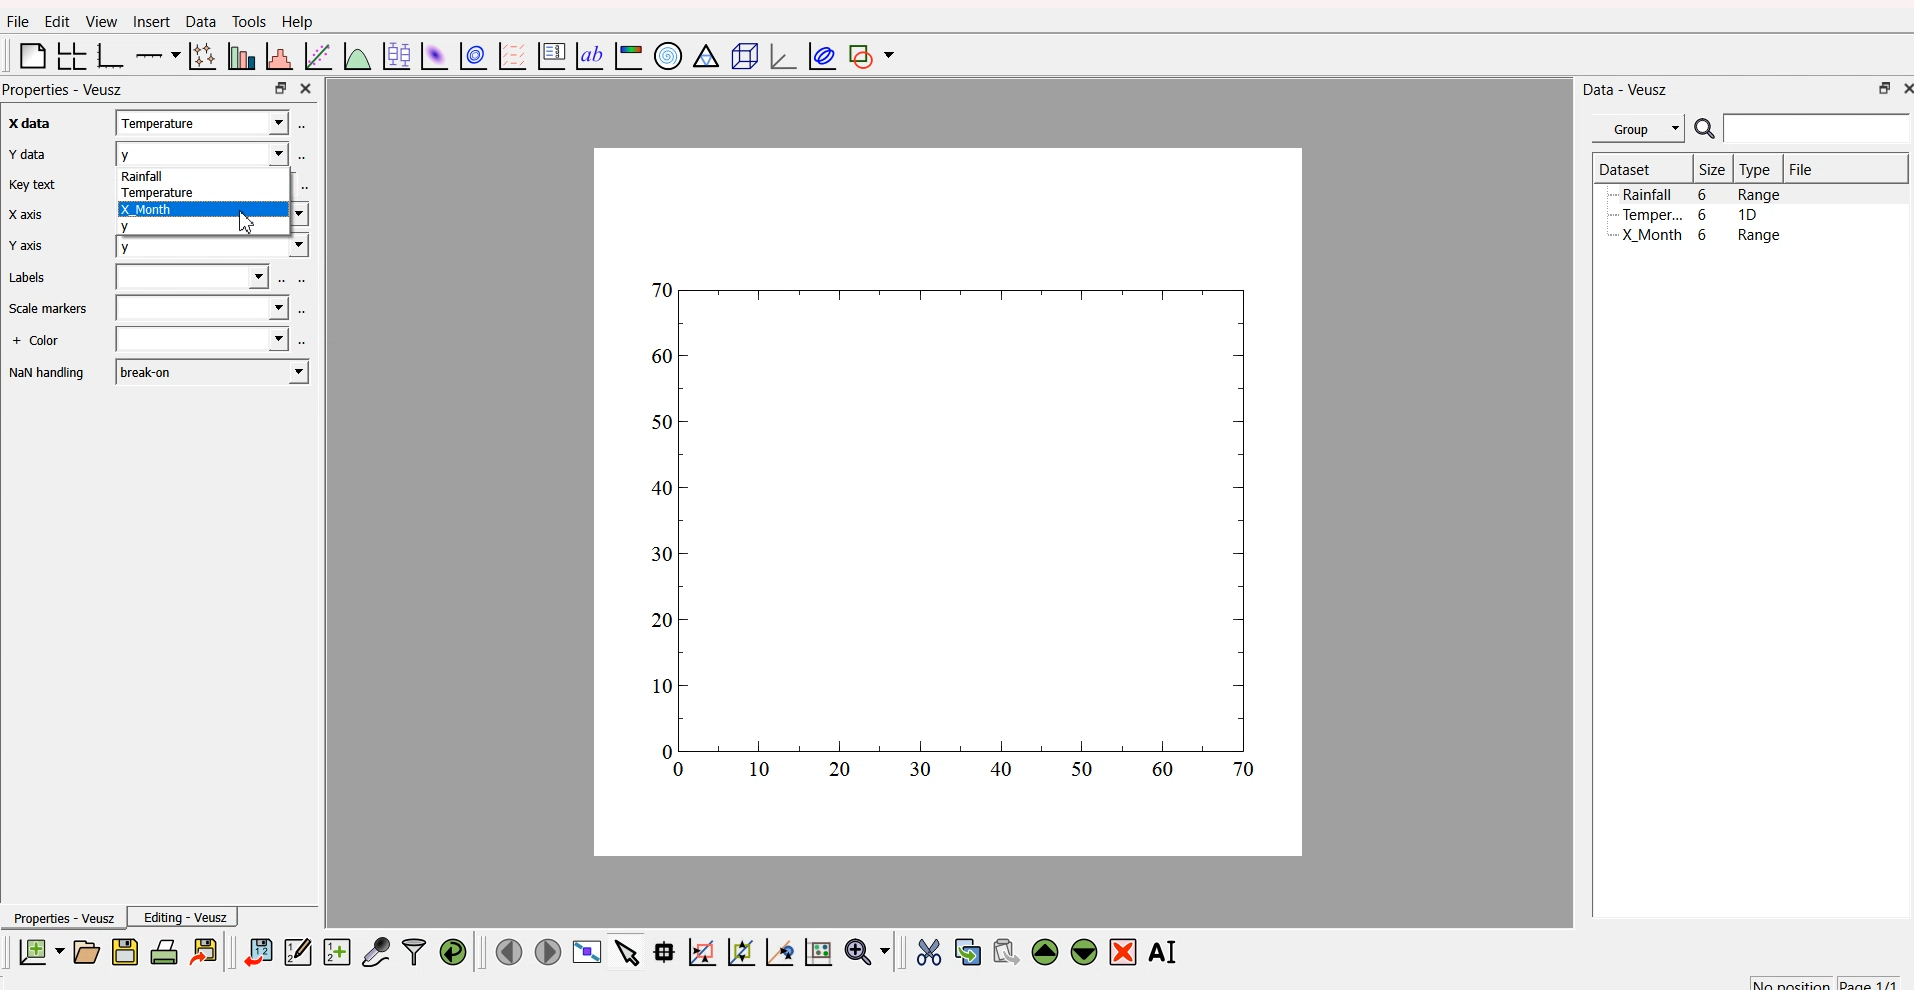  I want to click on y, so click(209, 248).